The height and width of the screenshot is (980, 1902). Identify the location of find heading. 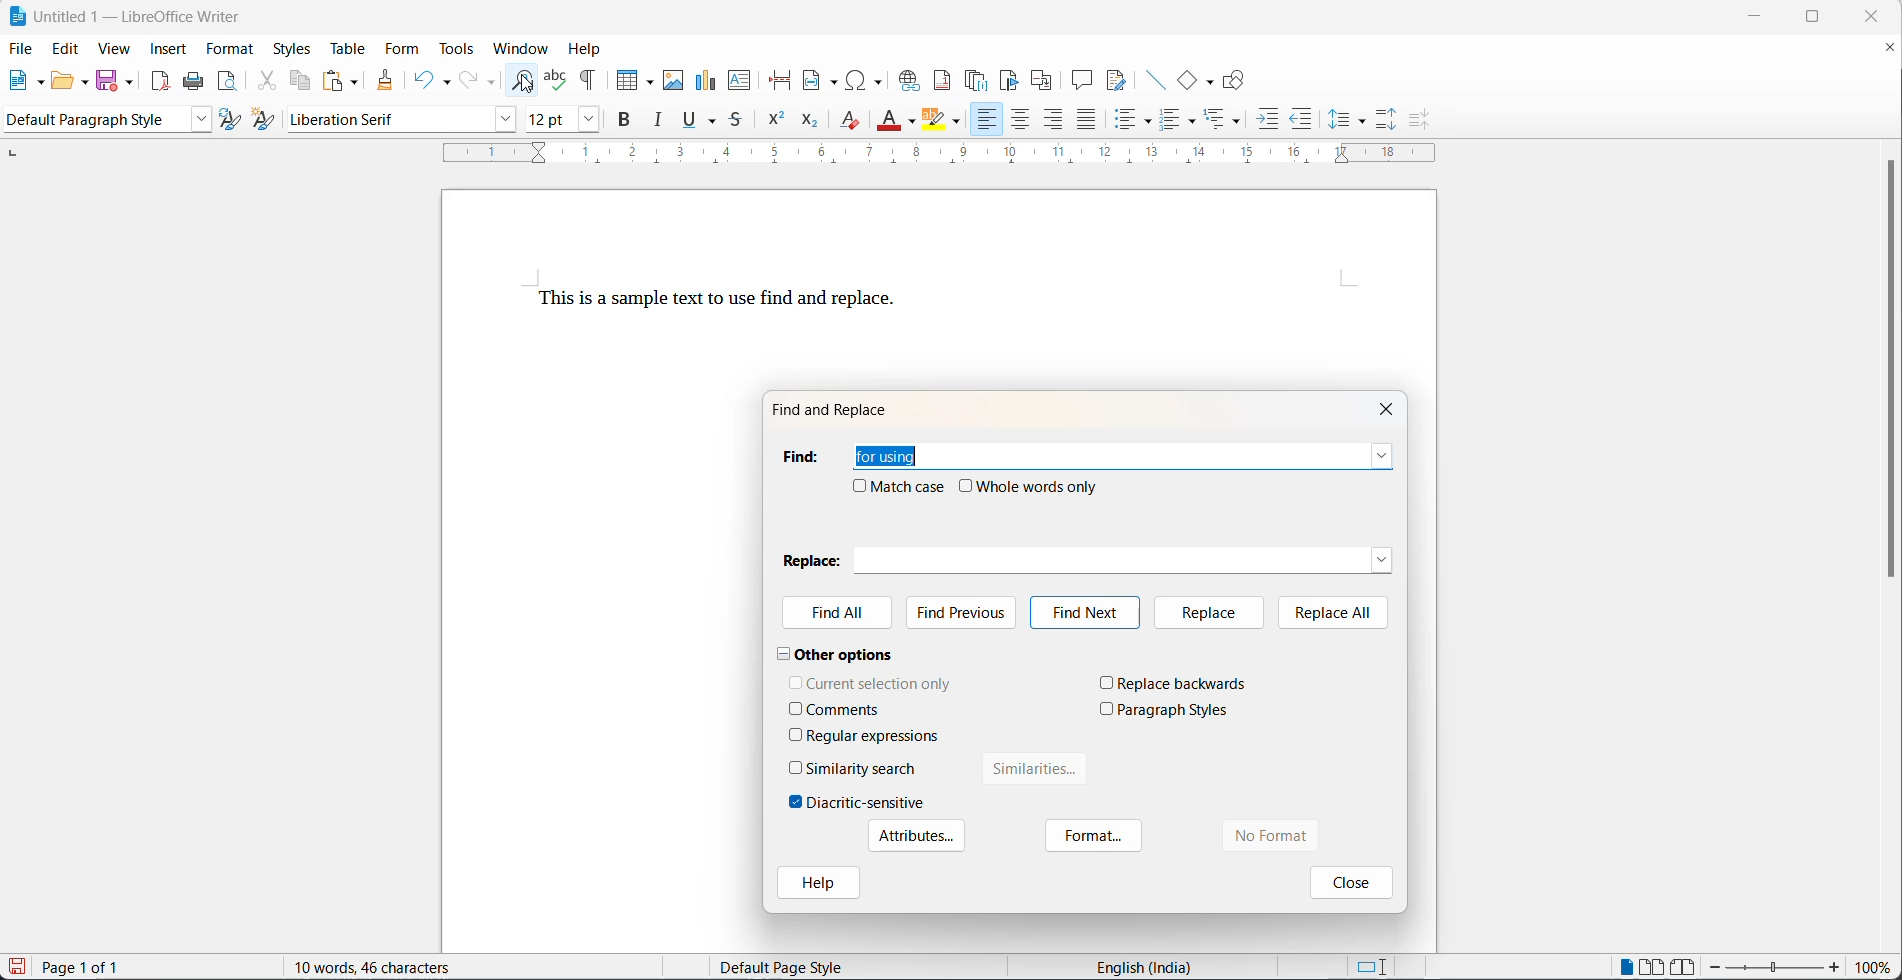
(799, 456).